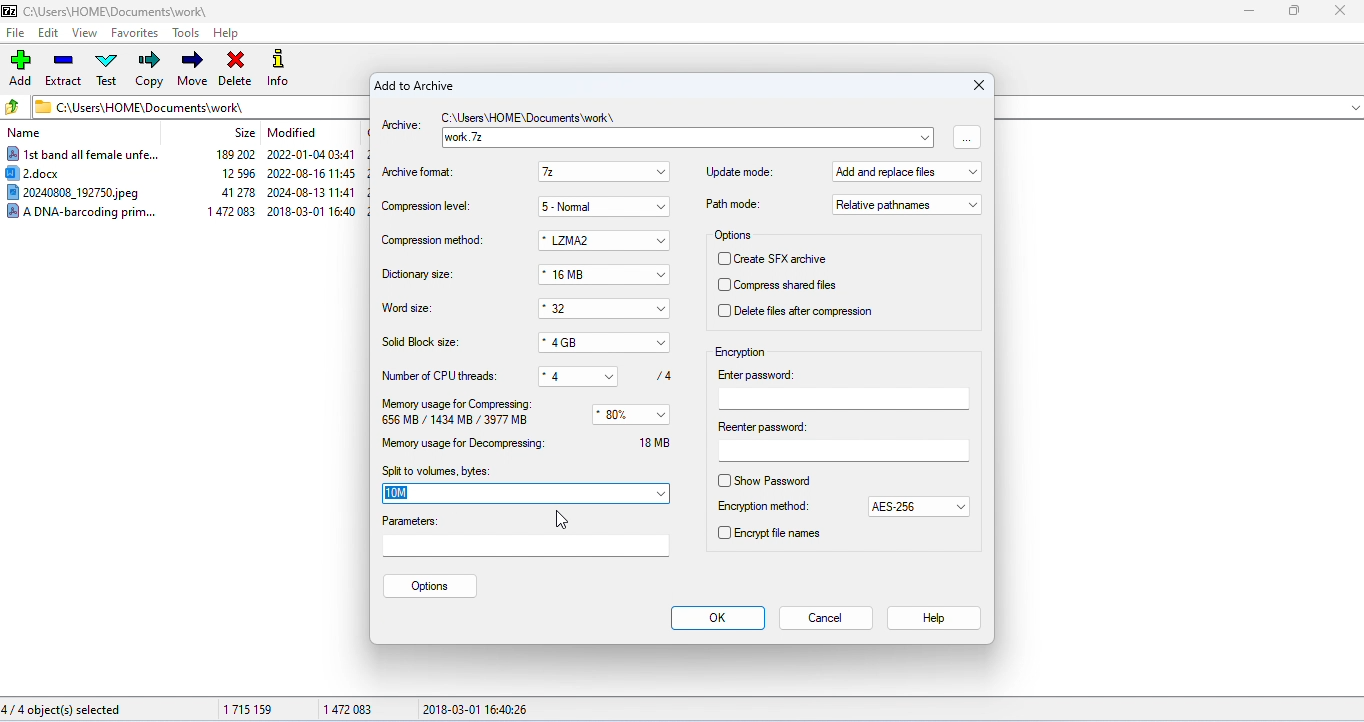 This screenshot has height=722, width=1364. What do you see at coordinates (591, 172) in the screenshot?
I see `7z` at bounding box center [591, 172].